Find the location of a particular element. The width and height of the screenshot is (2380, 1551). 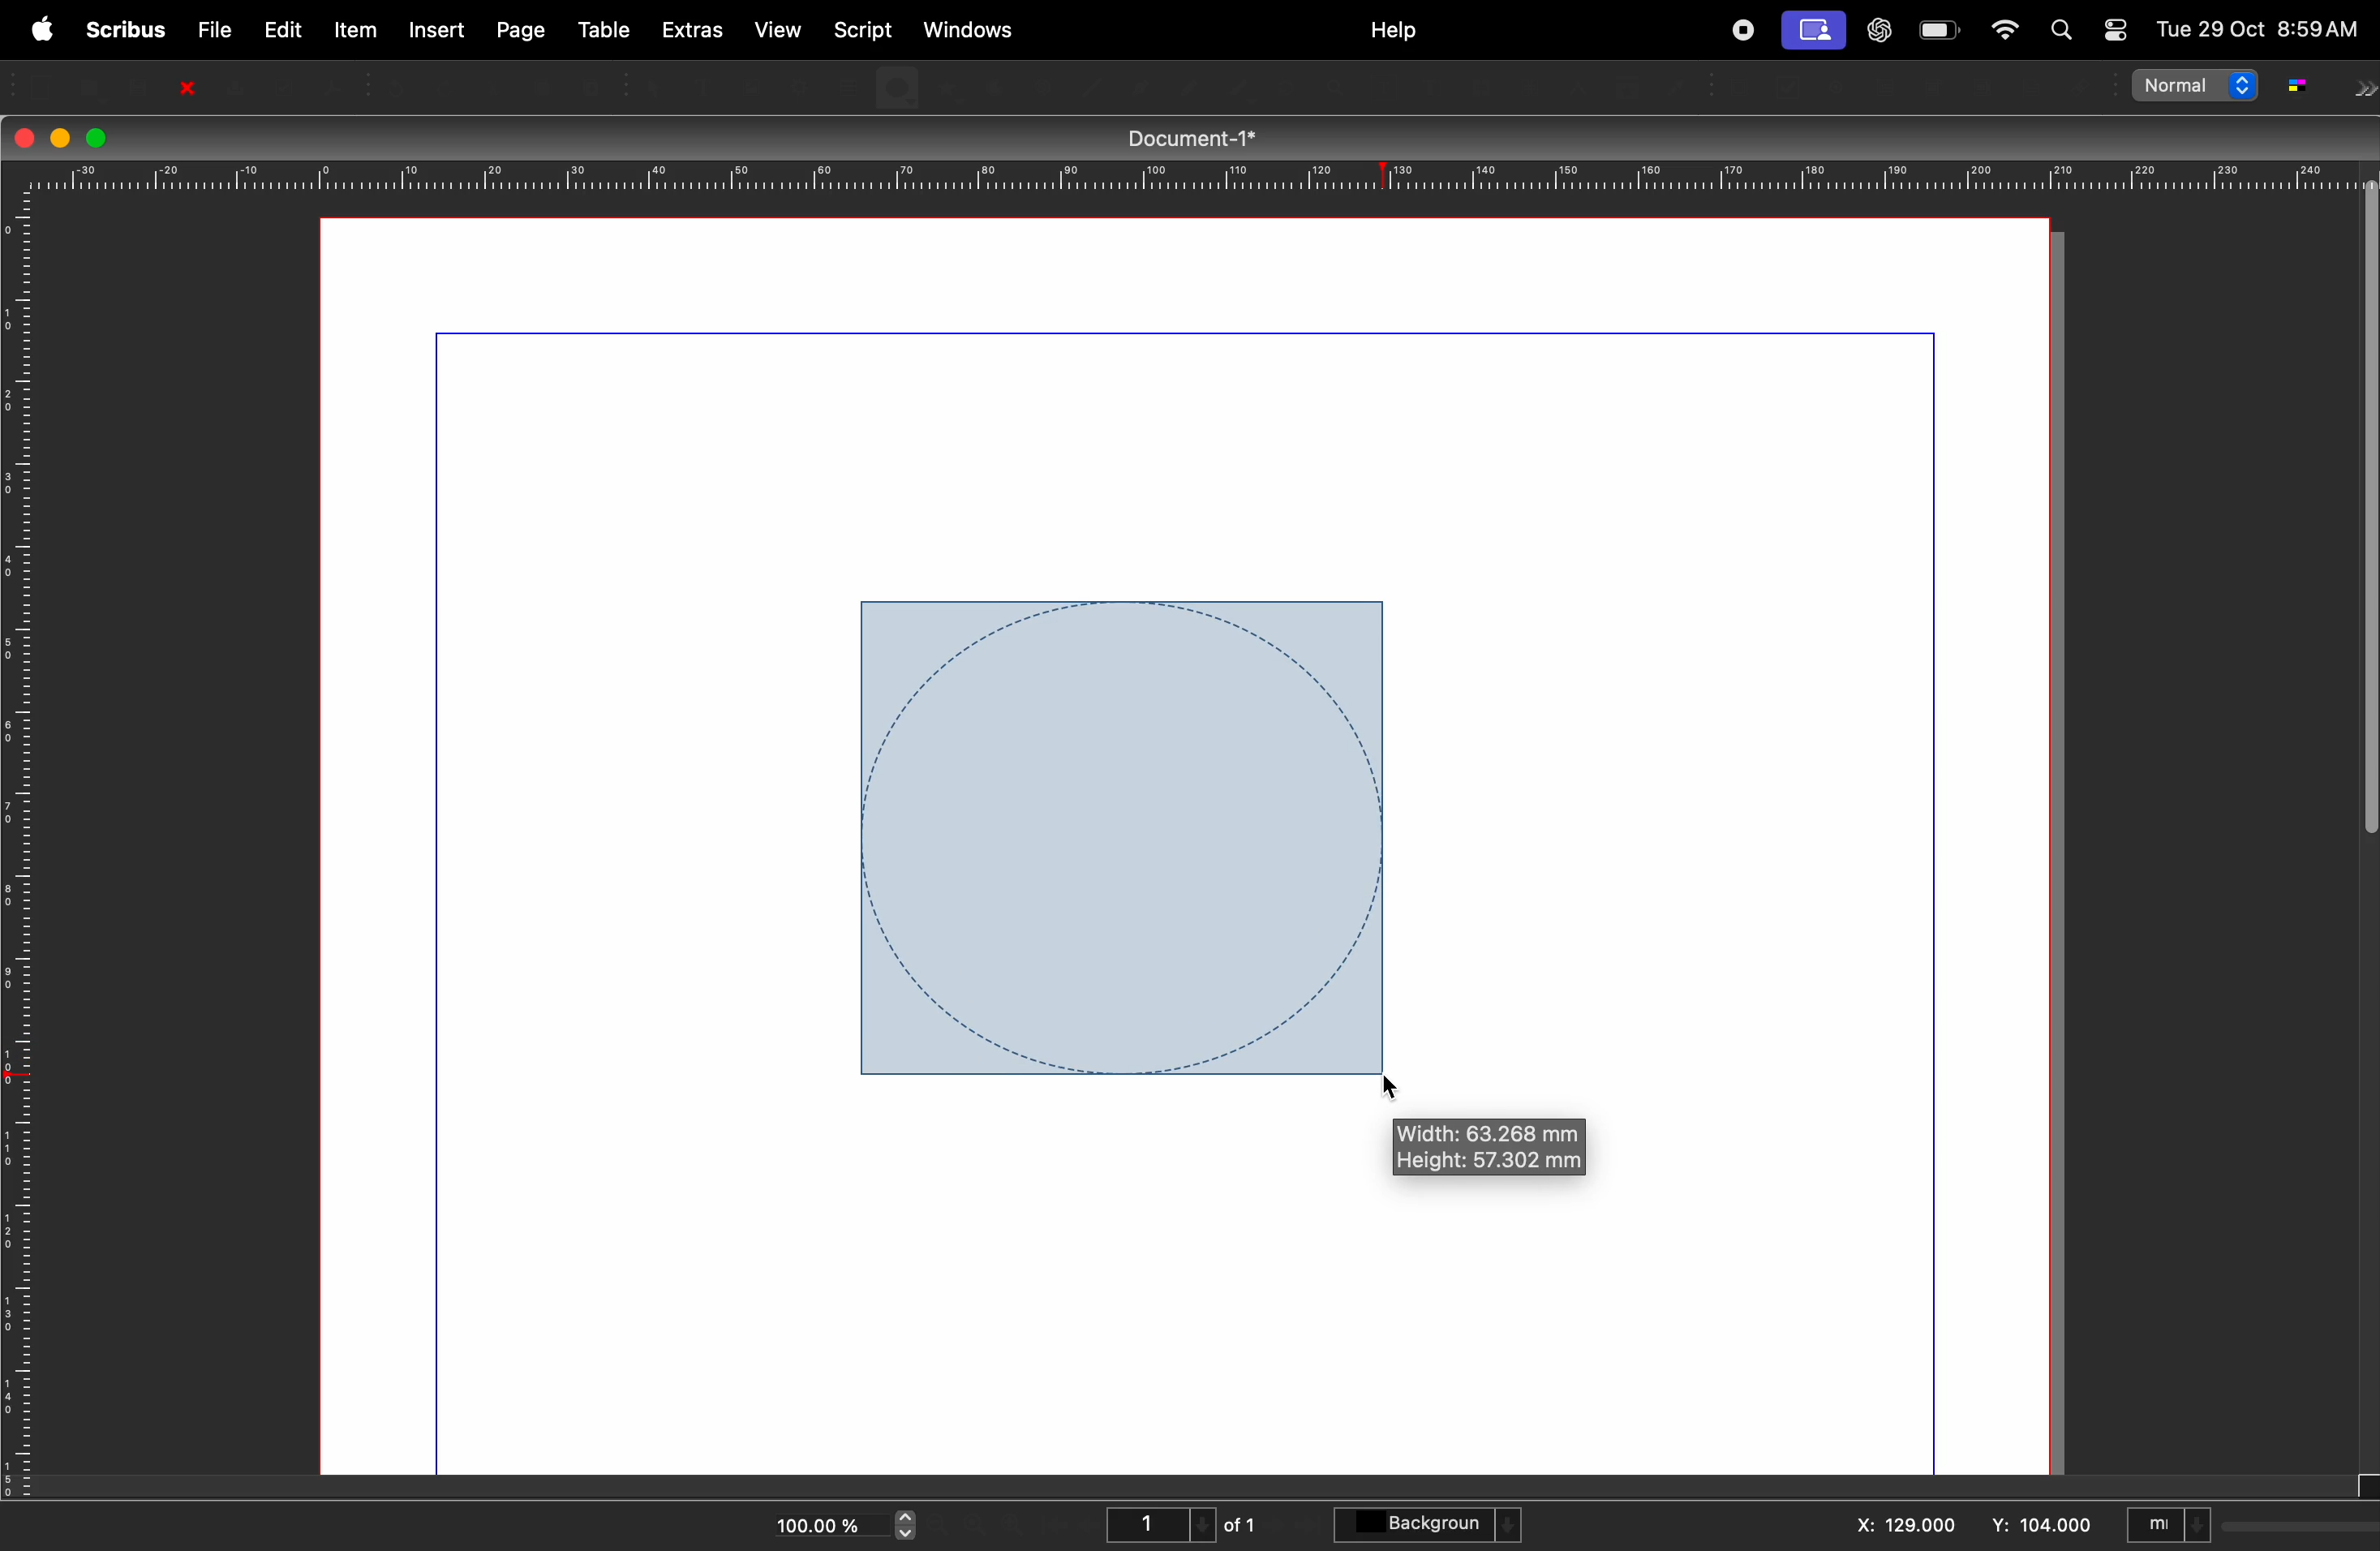

item is located at coordinates (356, 30).